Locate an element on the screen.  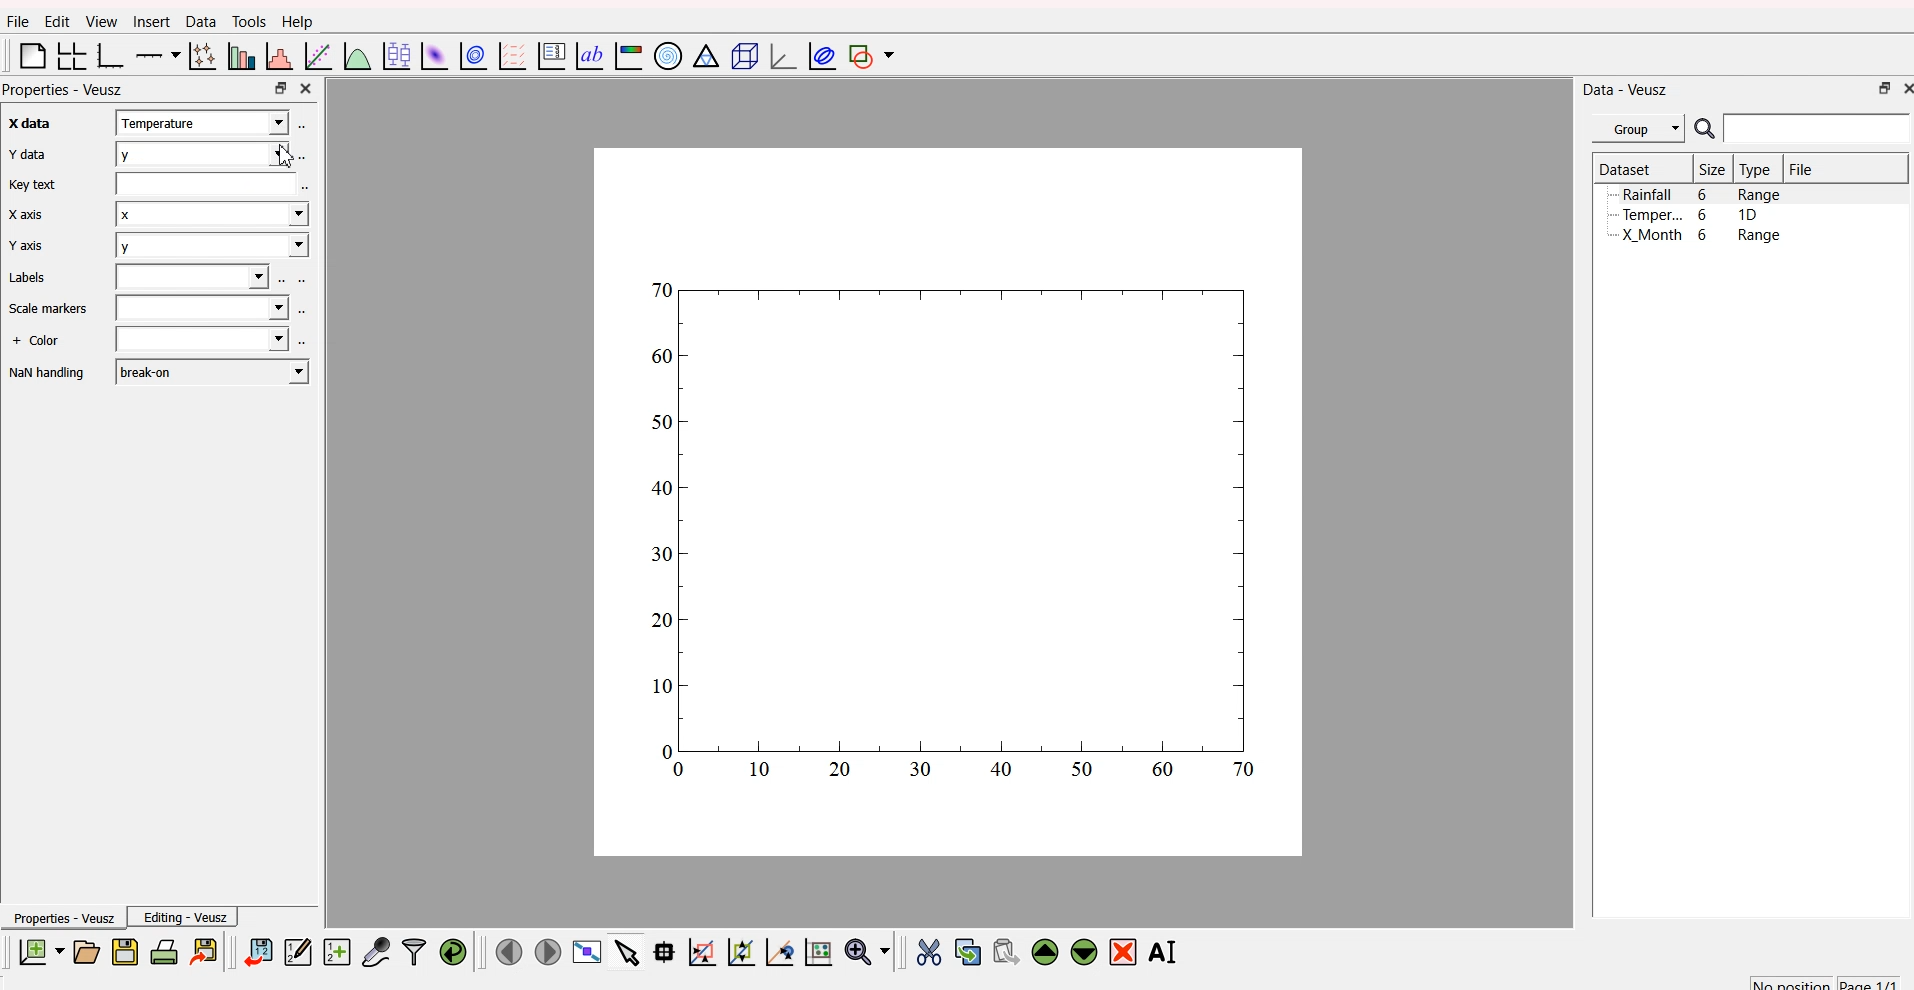
Y axis is located at coordinates (25, 248).